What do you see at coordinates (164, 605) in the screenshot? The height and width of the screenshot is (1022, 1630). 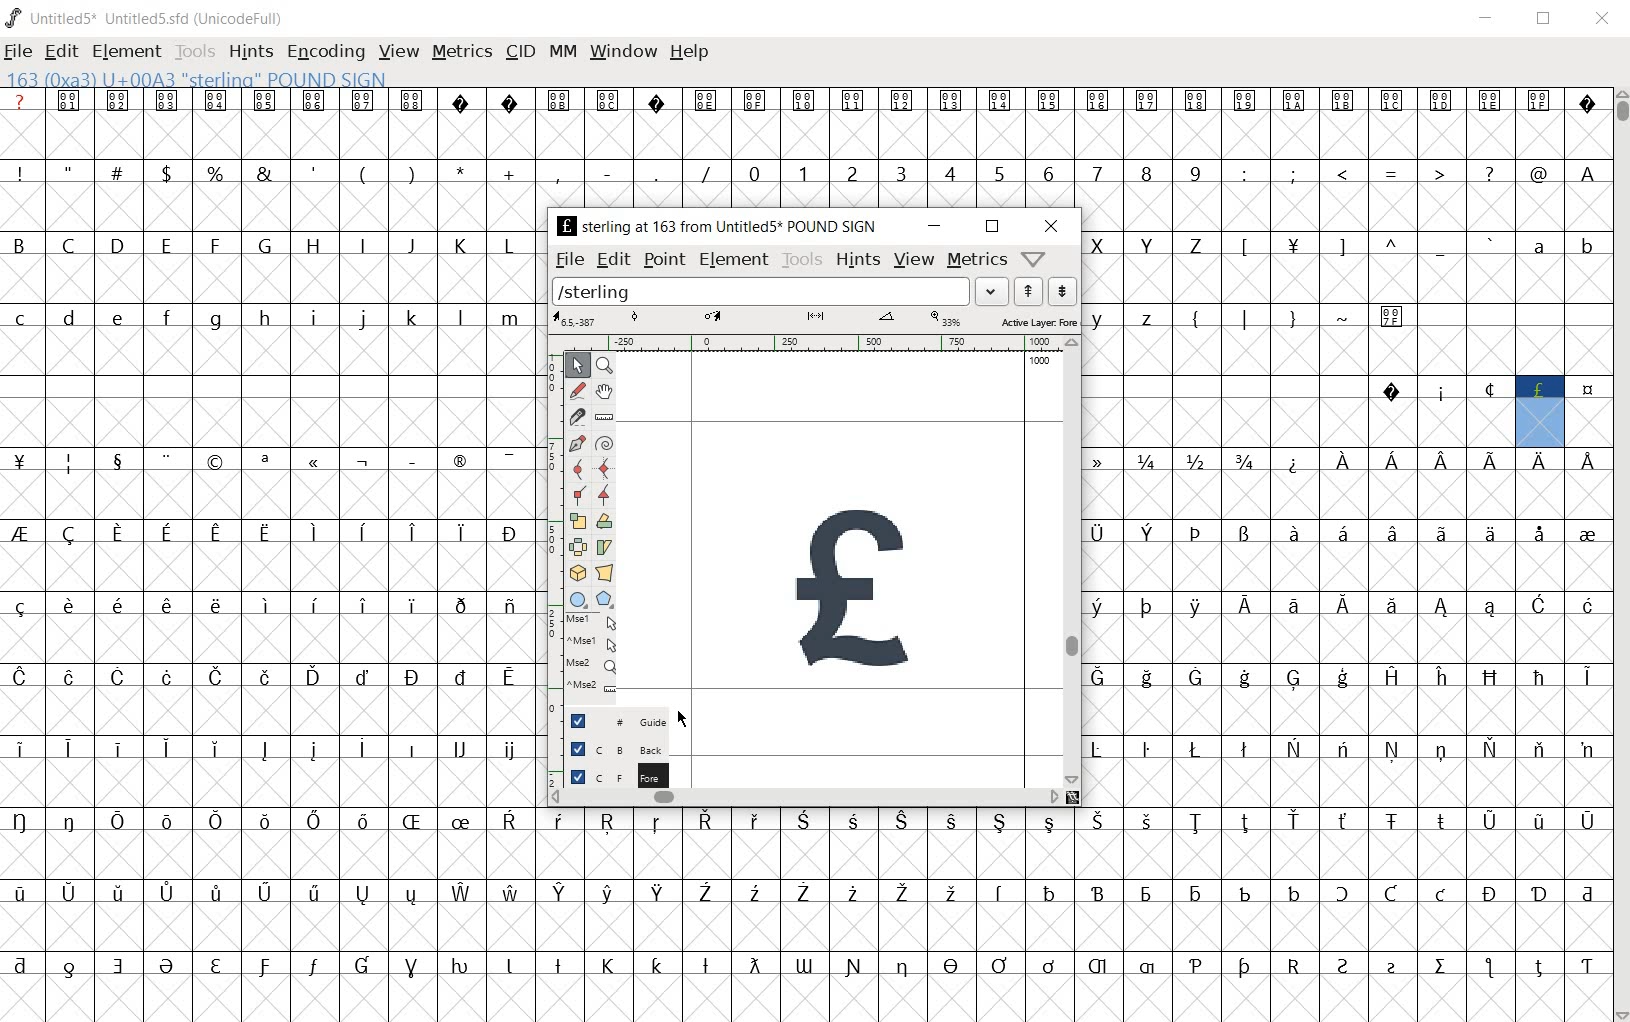 I see `Symbol` at bounding box center [164, 605].